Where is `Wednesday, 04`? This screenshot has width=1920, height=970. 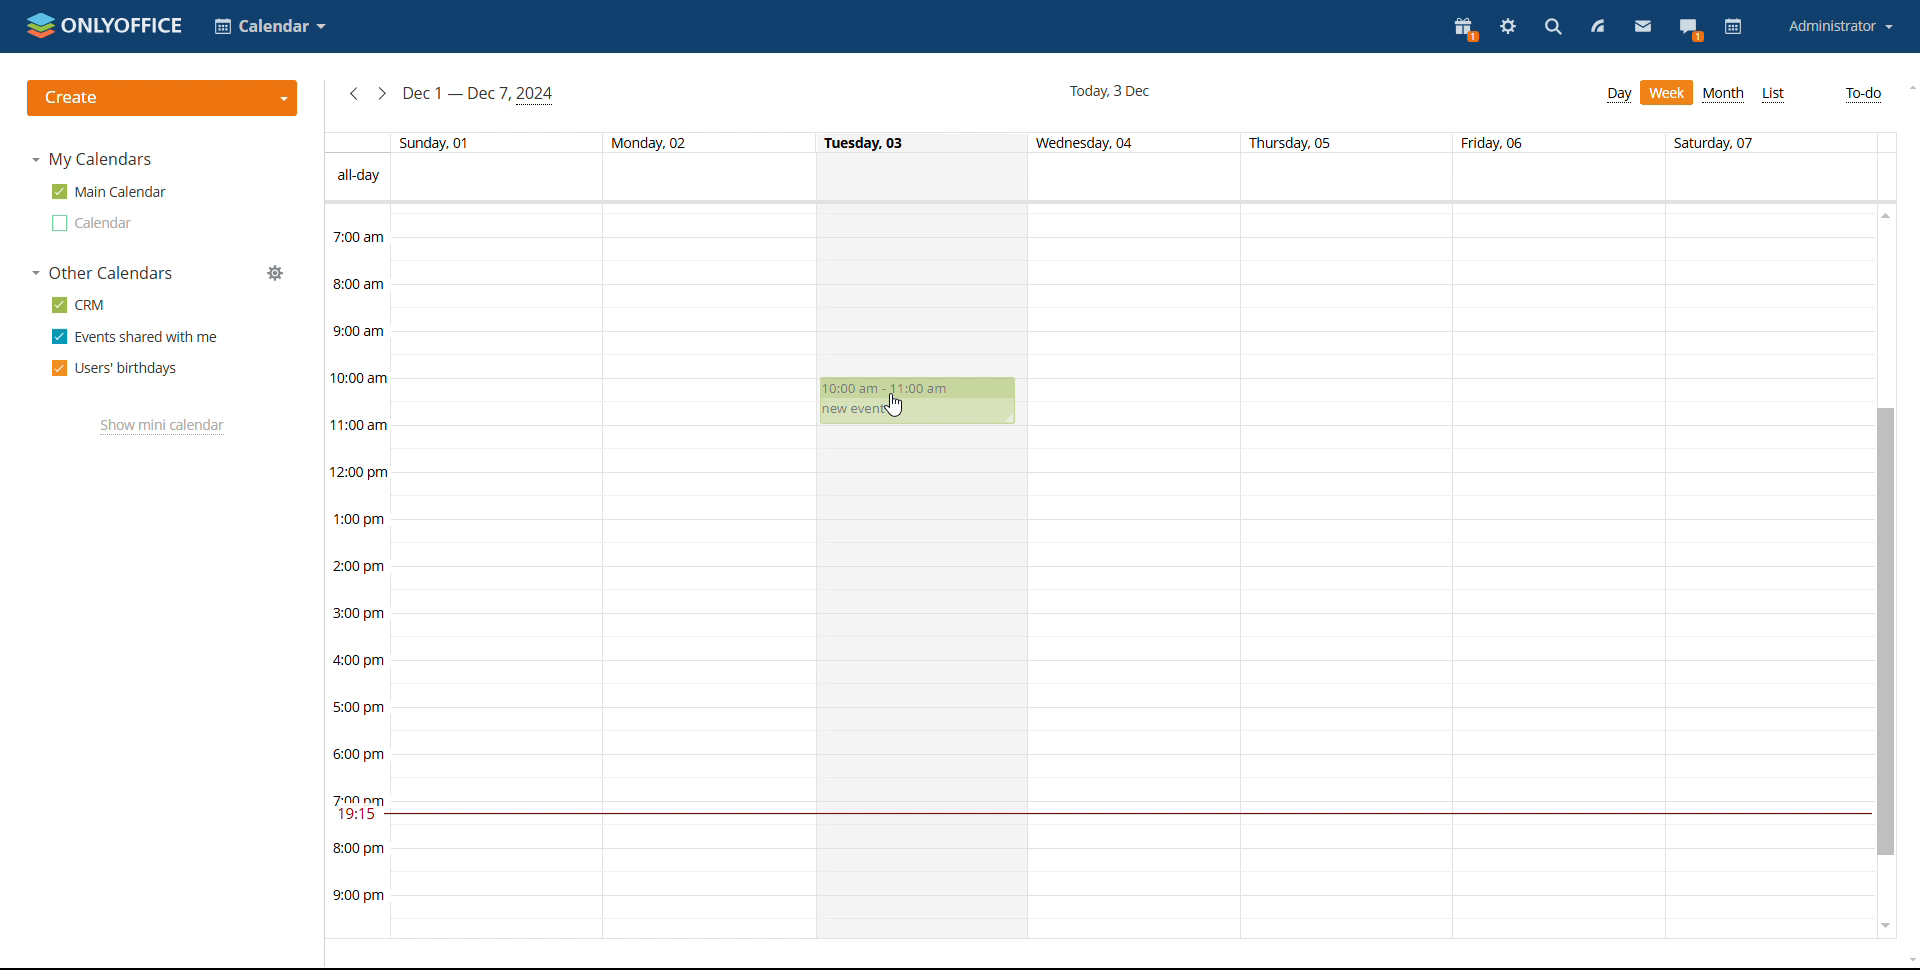
Wednesday, 04 is located at coordinates (1089, 144).